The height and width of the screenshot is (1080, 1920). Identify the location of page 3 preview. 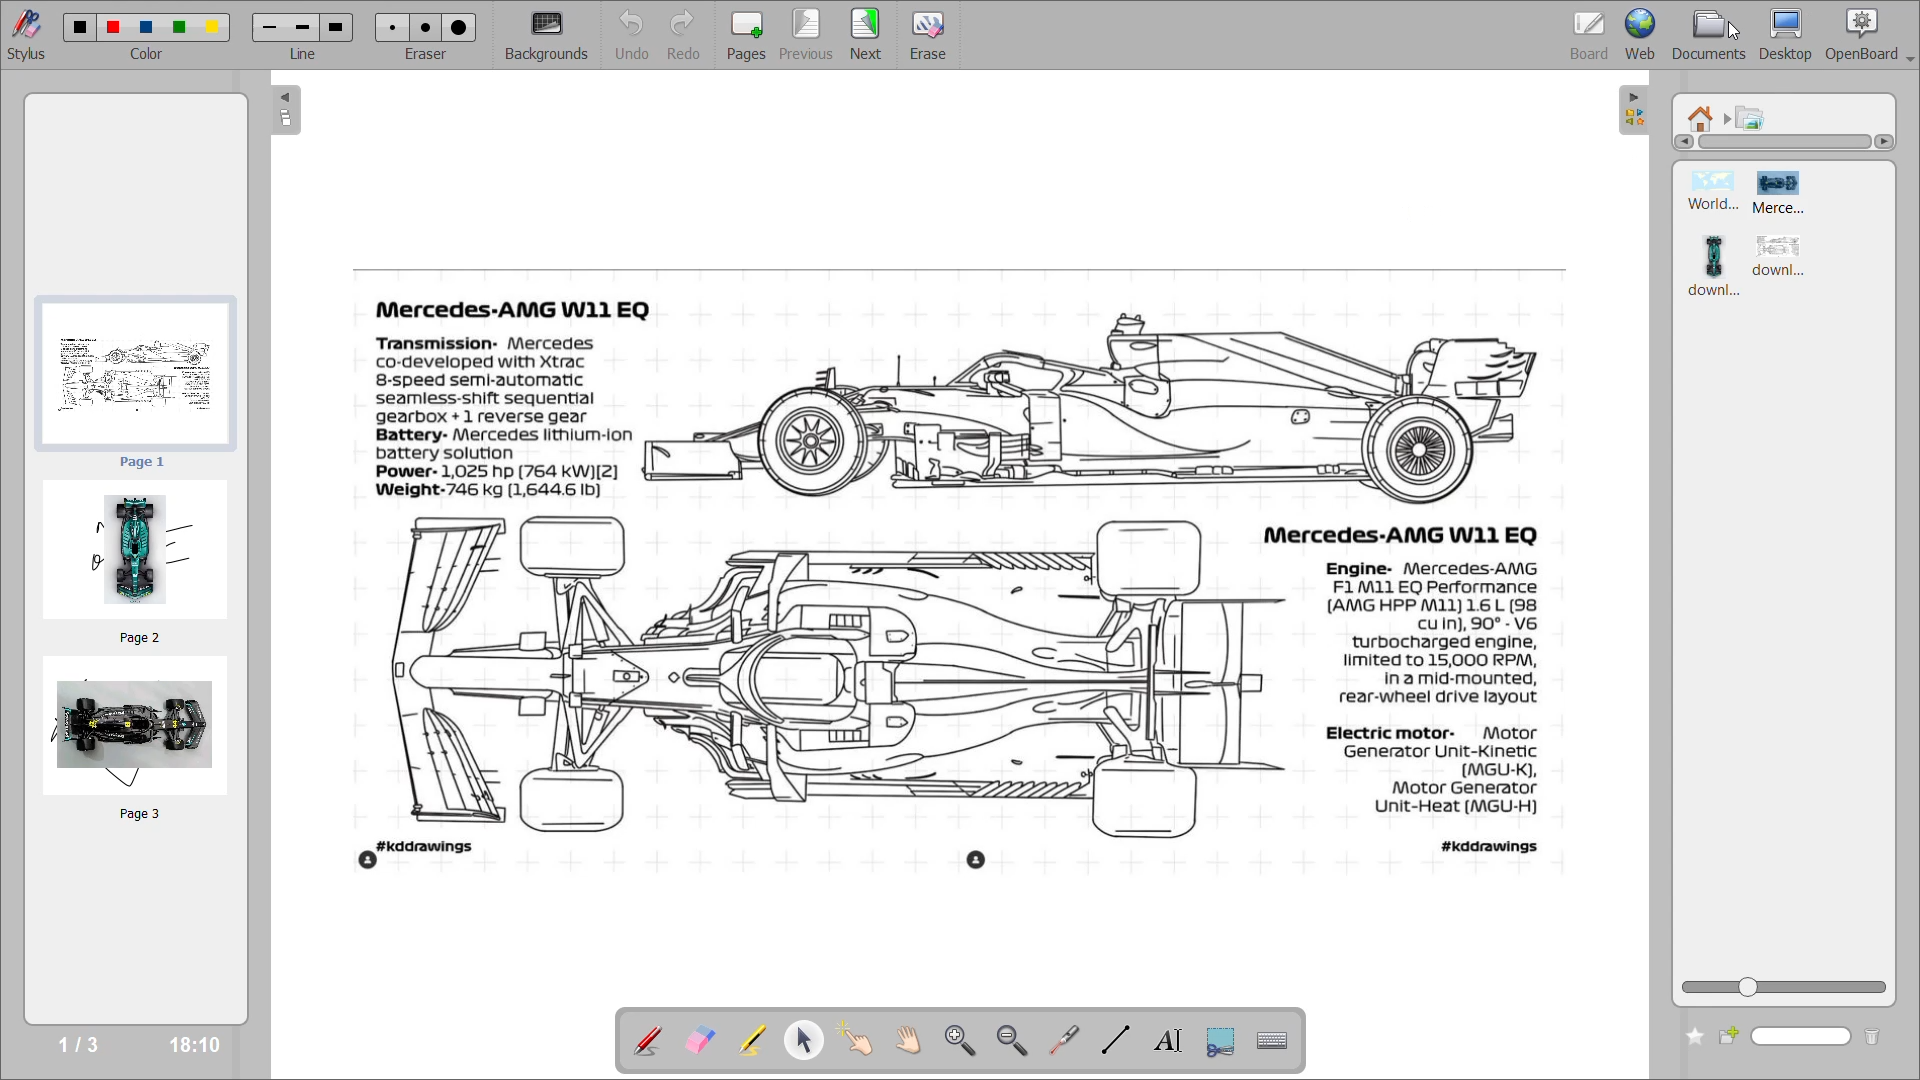
(139, 740).